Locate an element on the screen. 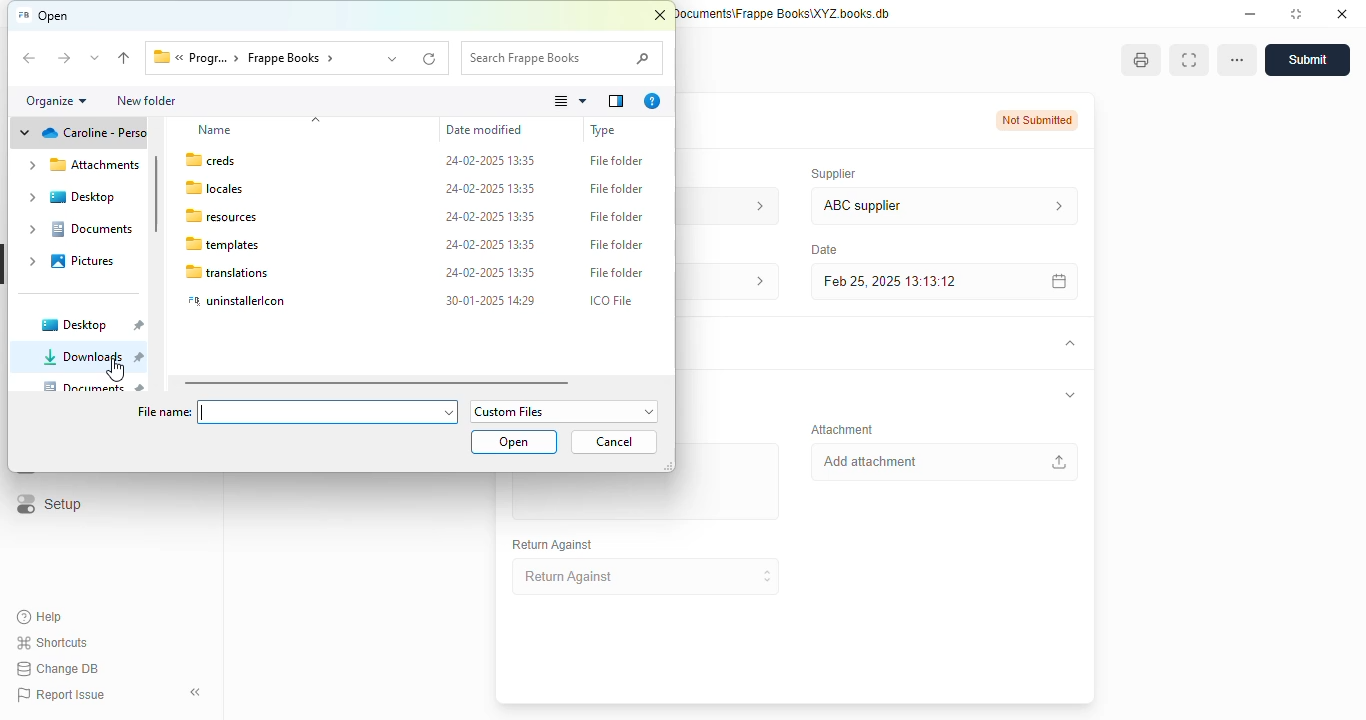 This screenshot has height=720, width=1366. 24-02-2025 13:35 is located at coordinates (491, 273).